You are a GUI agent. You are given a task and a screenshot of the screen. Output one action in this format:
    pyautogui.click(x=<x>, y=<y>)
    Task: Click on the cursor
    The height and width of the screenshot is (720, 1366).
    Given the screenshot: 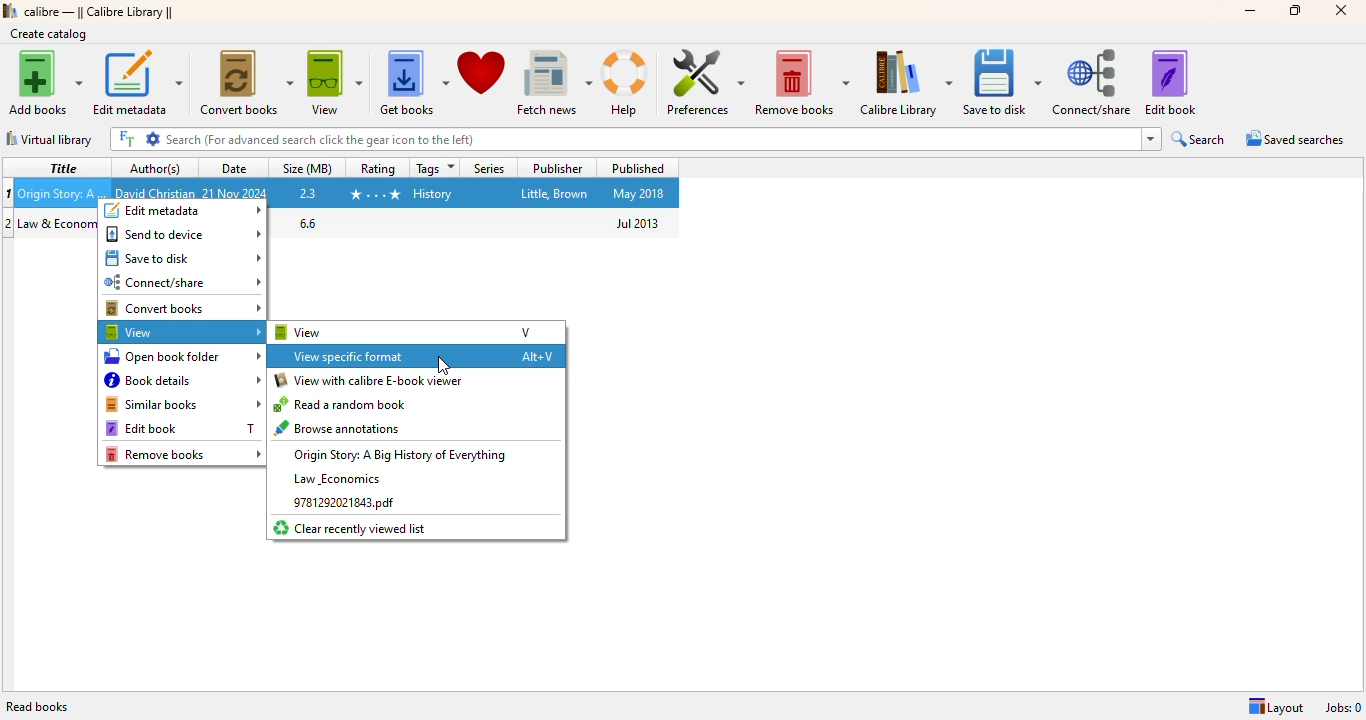 What is the action you would take?
    pyautogui.click(x=443, y=367)
    